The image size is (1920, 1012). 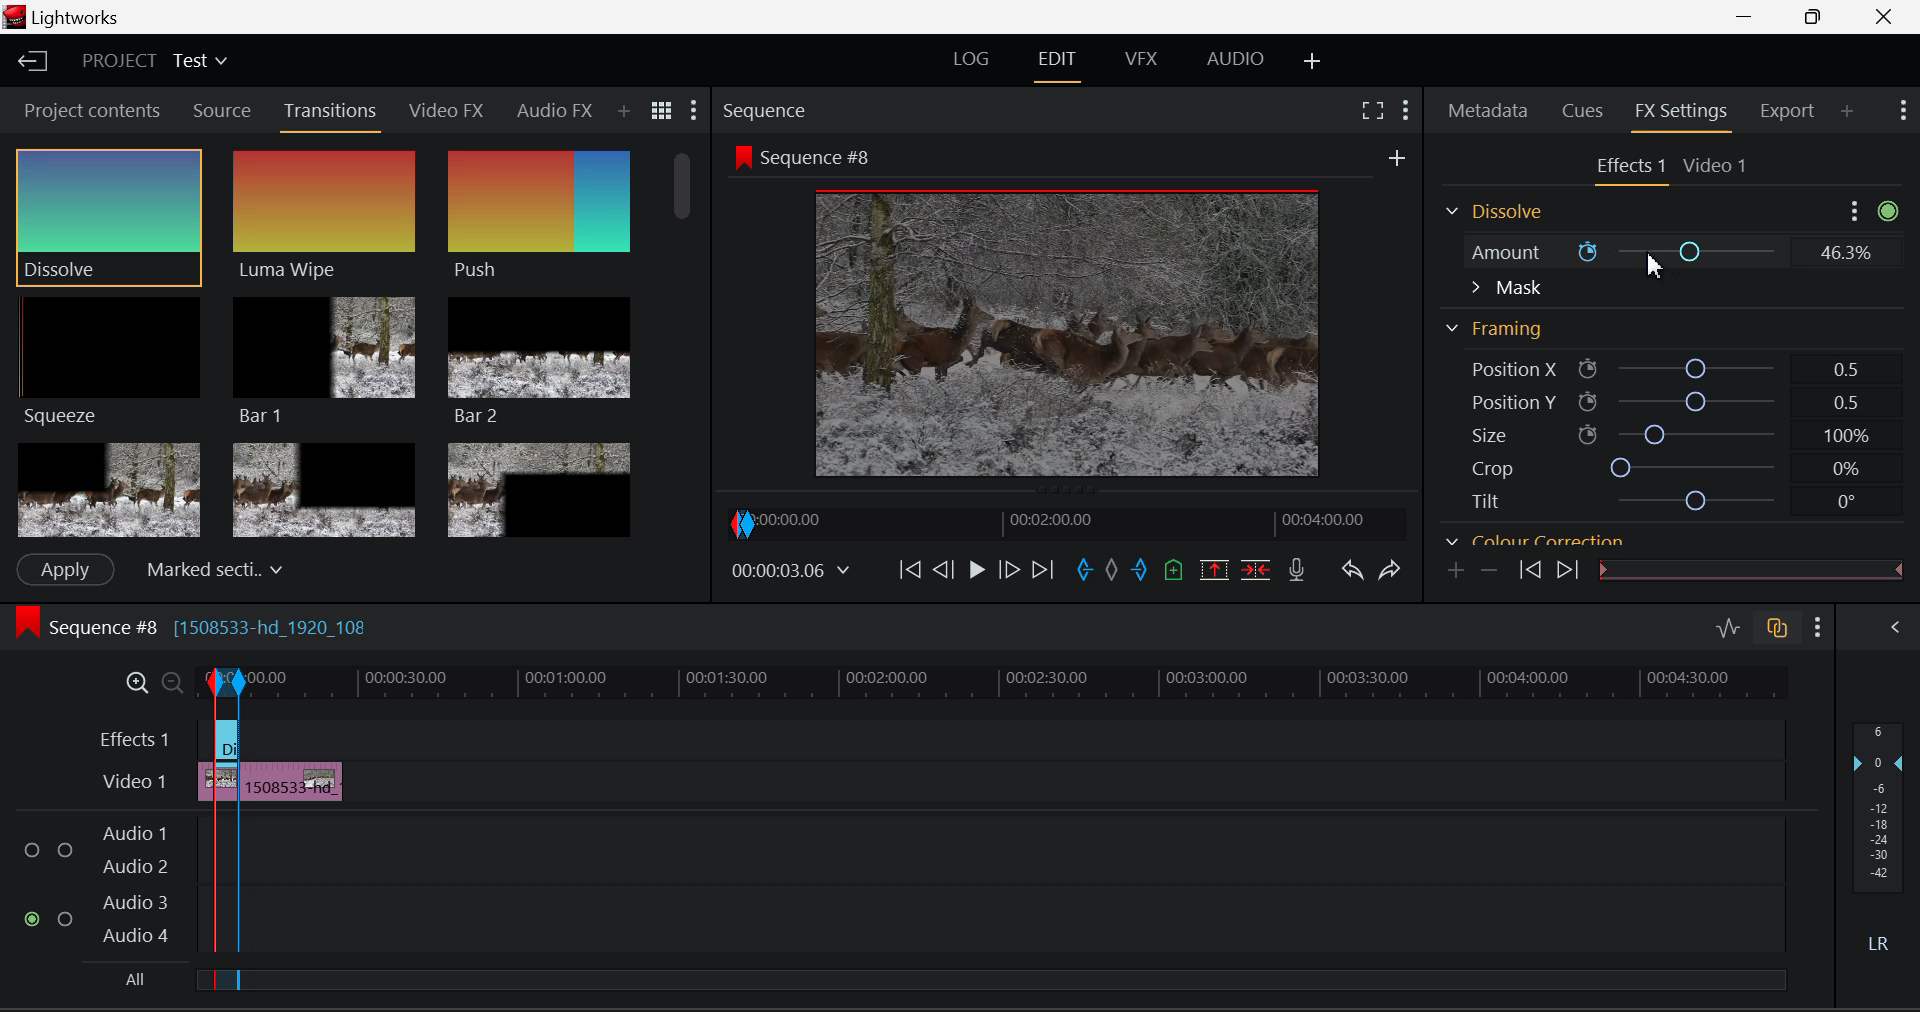 I want to click on Position Y, so click(x=1662, y=401).